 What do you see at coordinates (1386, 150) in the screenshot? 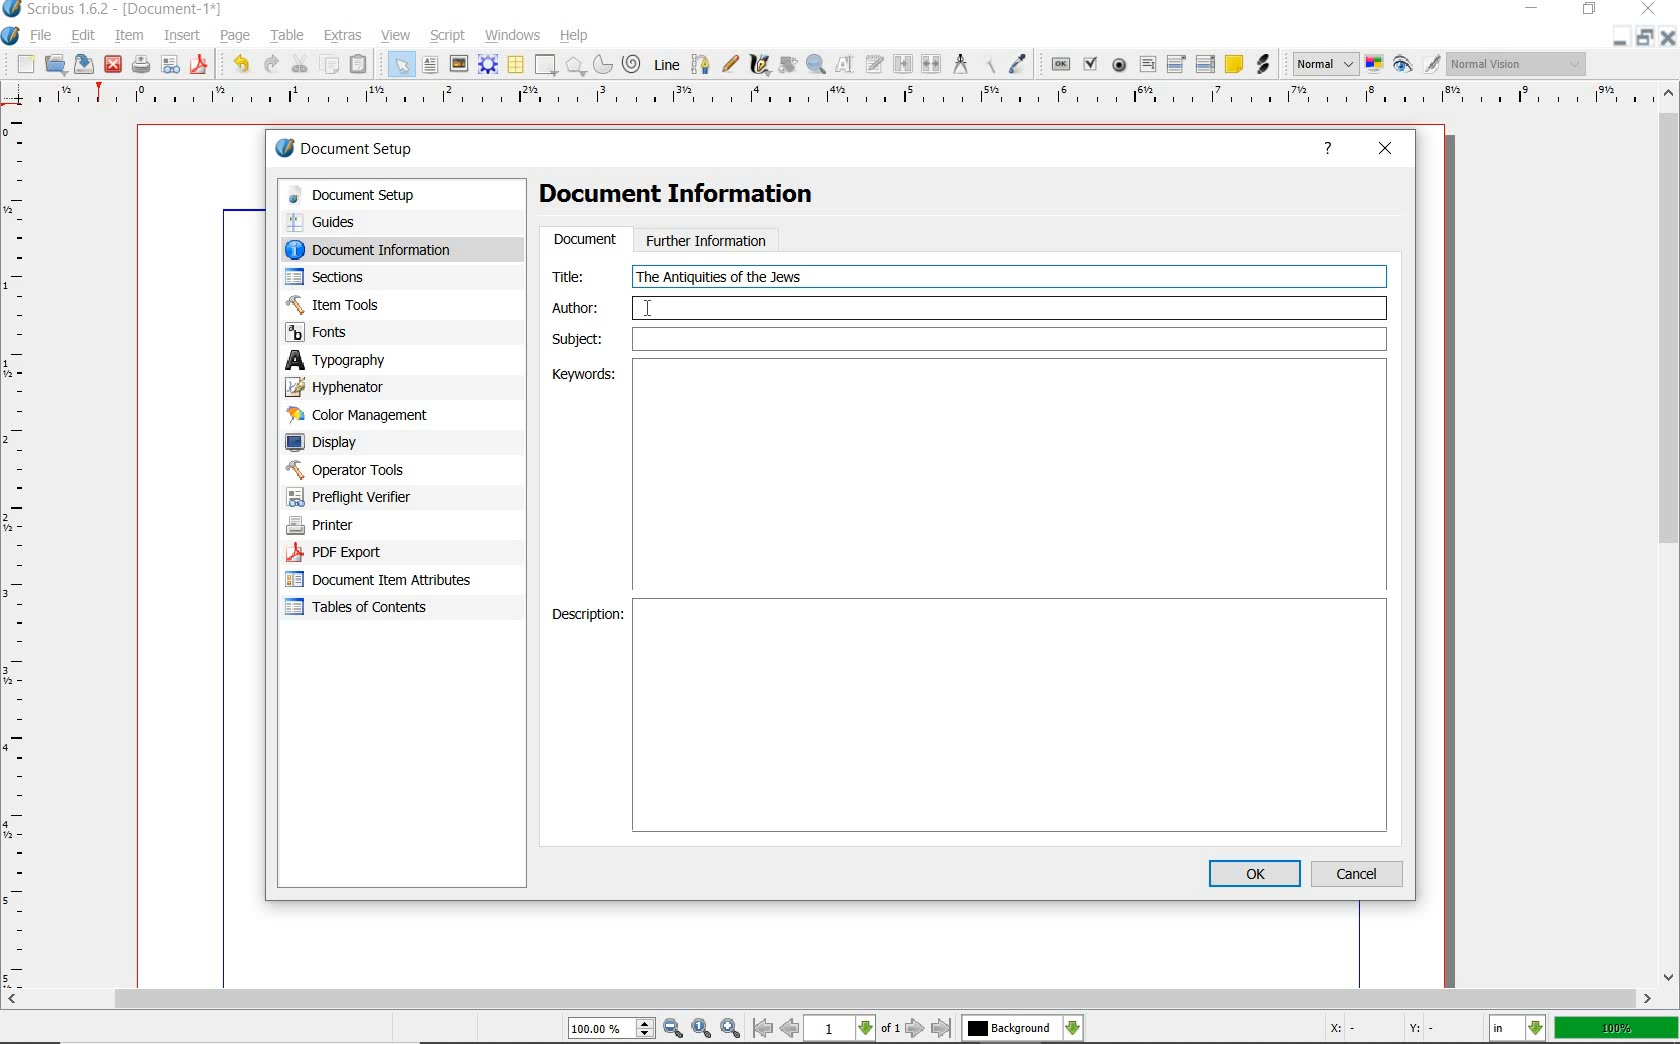
I see `close` at bounding box center [1386, 150].